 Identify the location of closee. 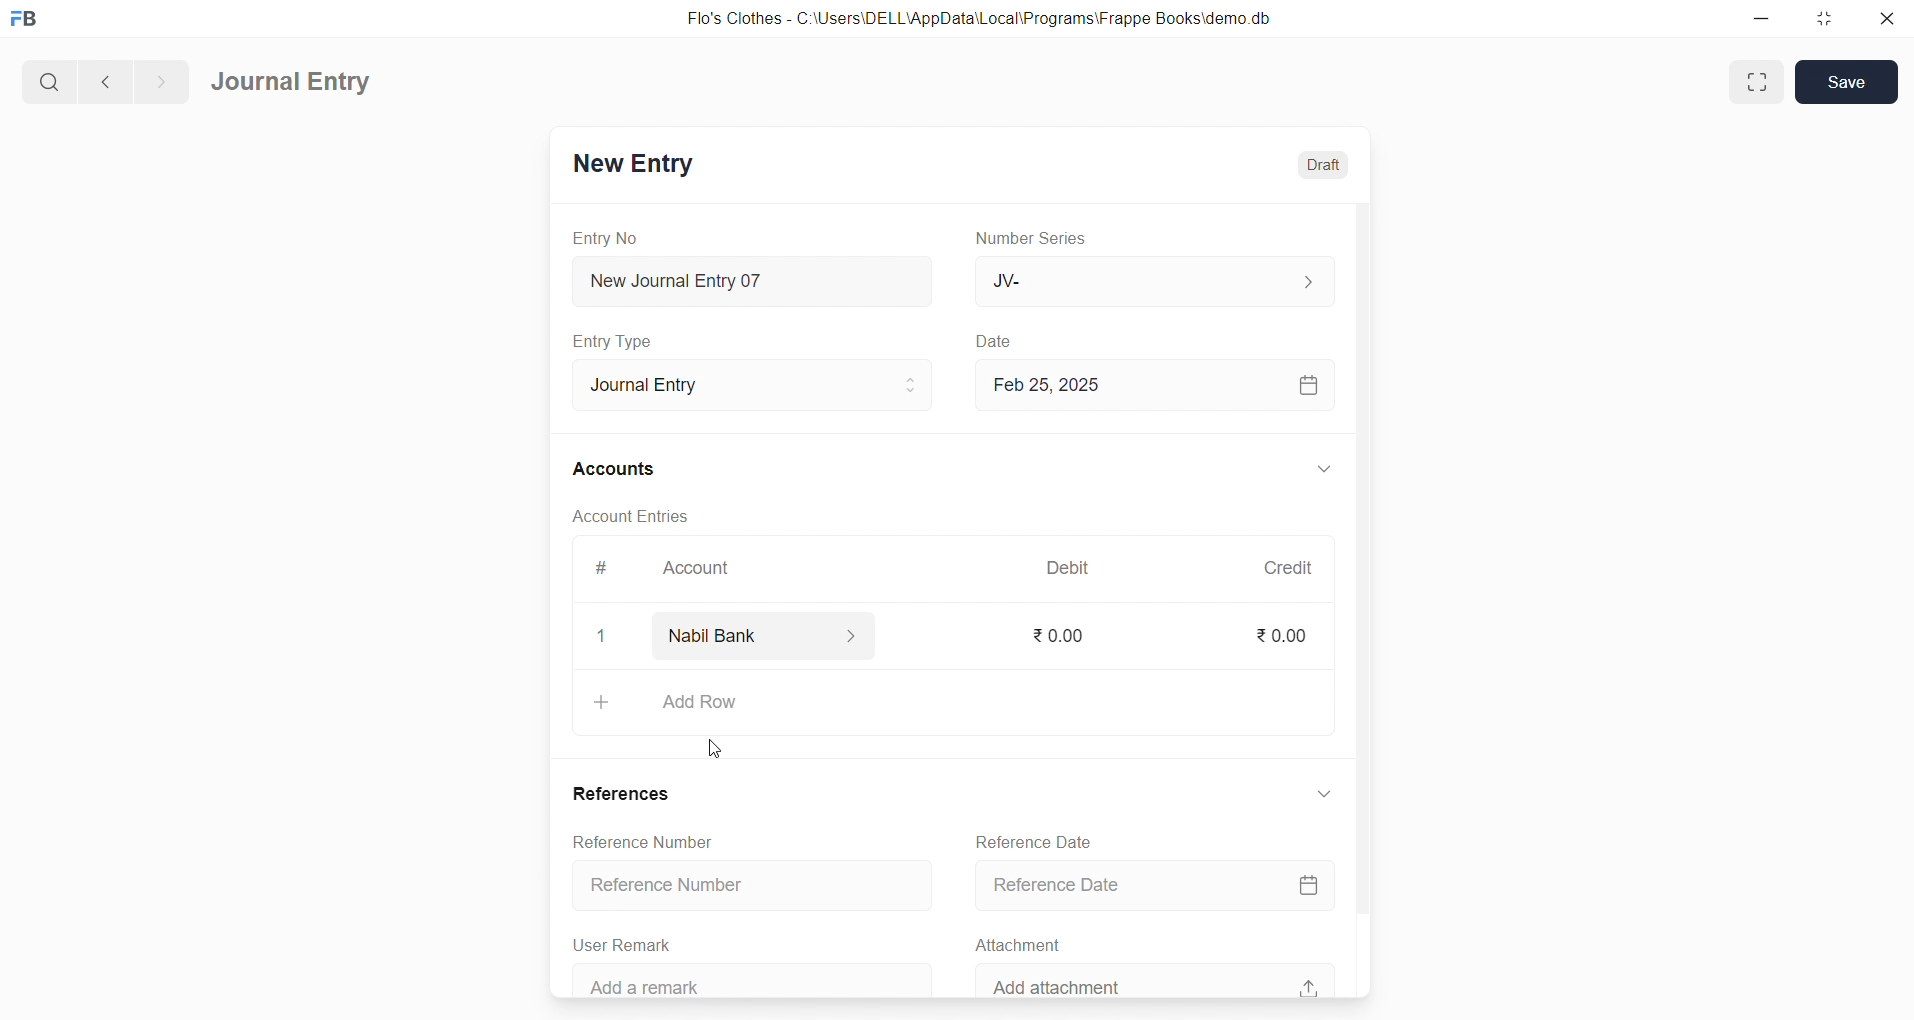
(603, 637).